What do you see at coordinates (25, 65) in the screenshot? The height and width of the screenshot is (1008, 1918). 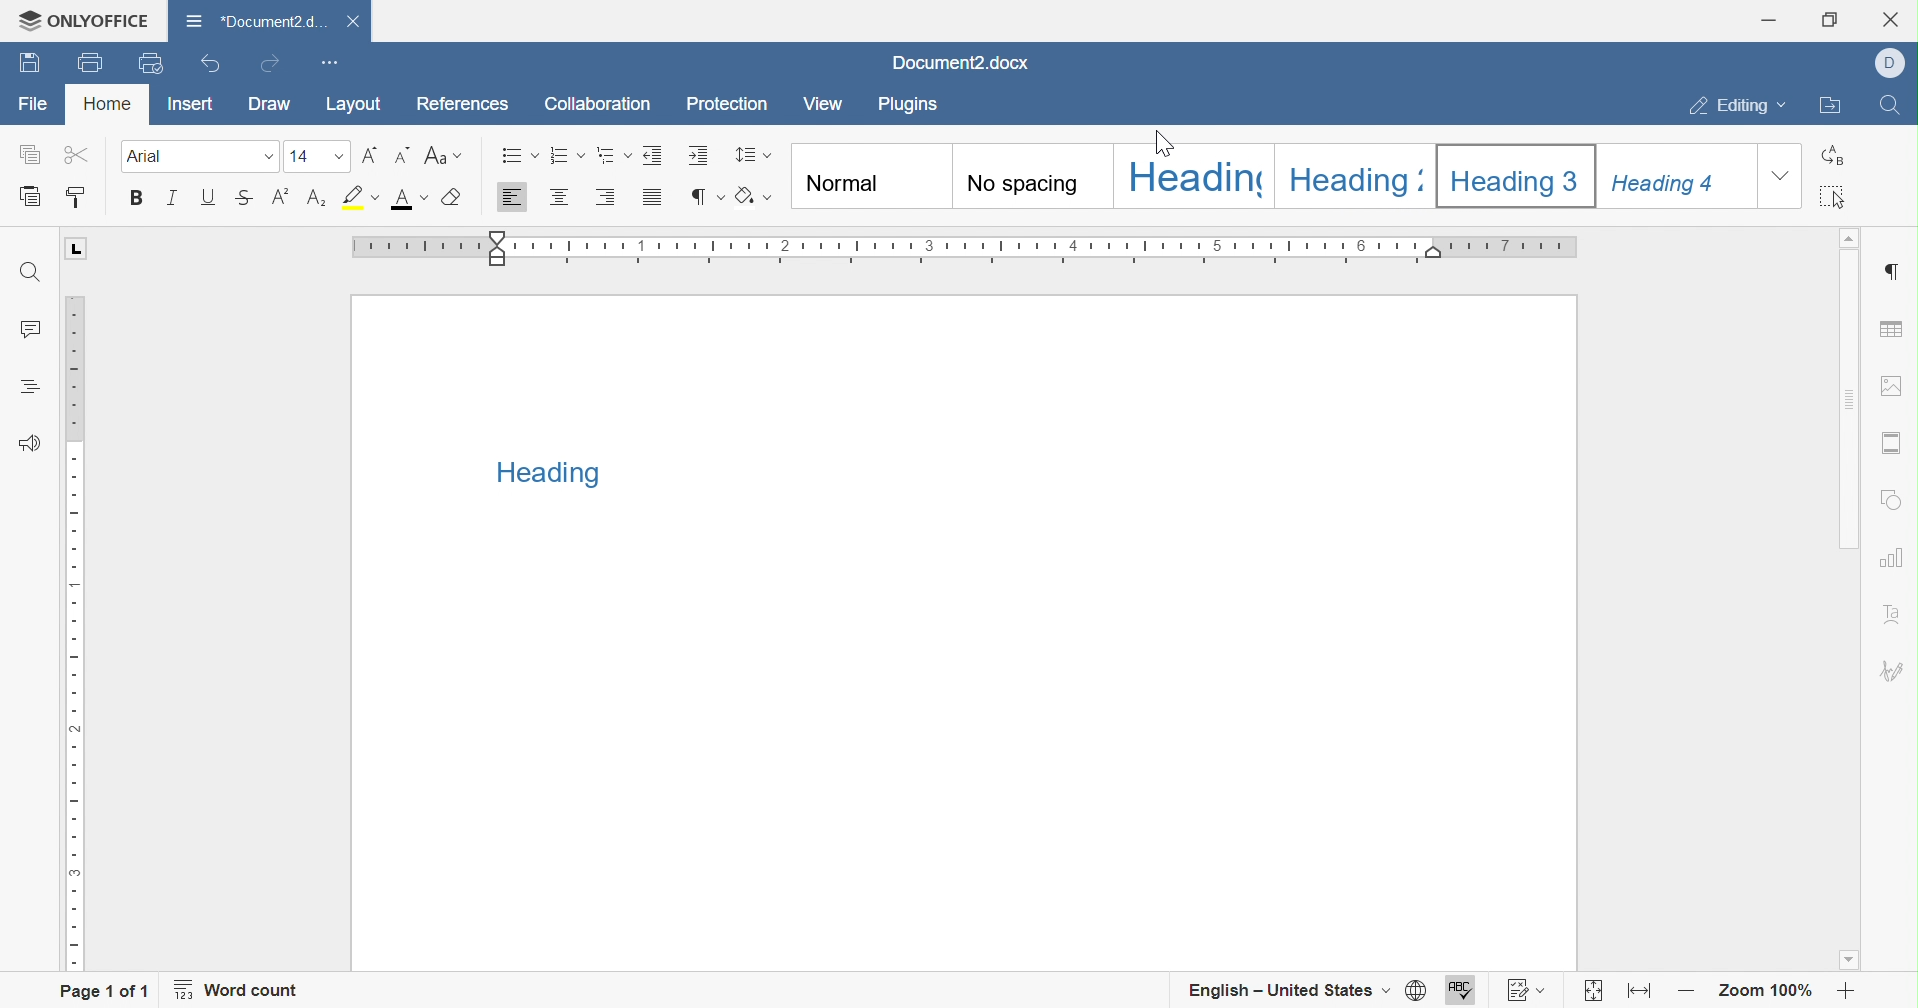 I see `Save` at bounding box center [25, 65].